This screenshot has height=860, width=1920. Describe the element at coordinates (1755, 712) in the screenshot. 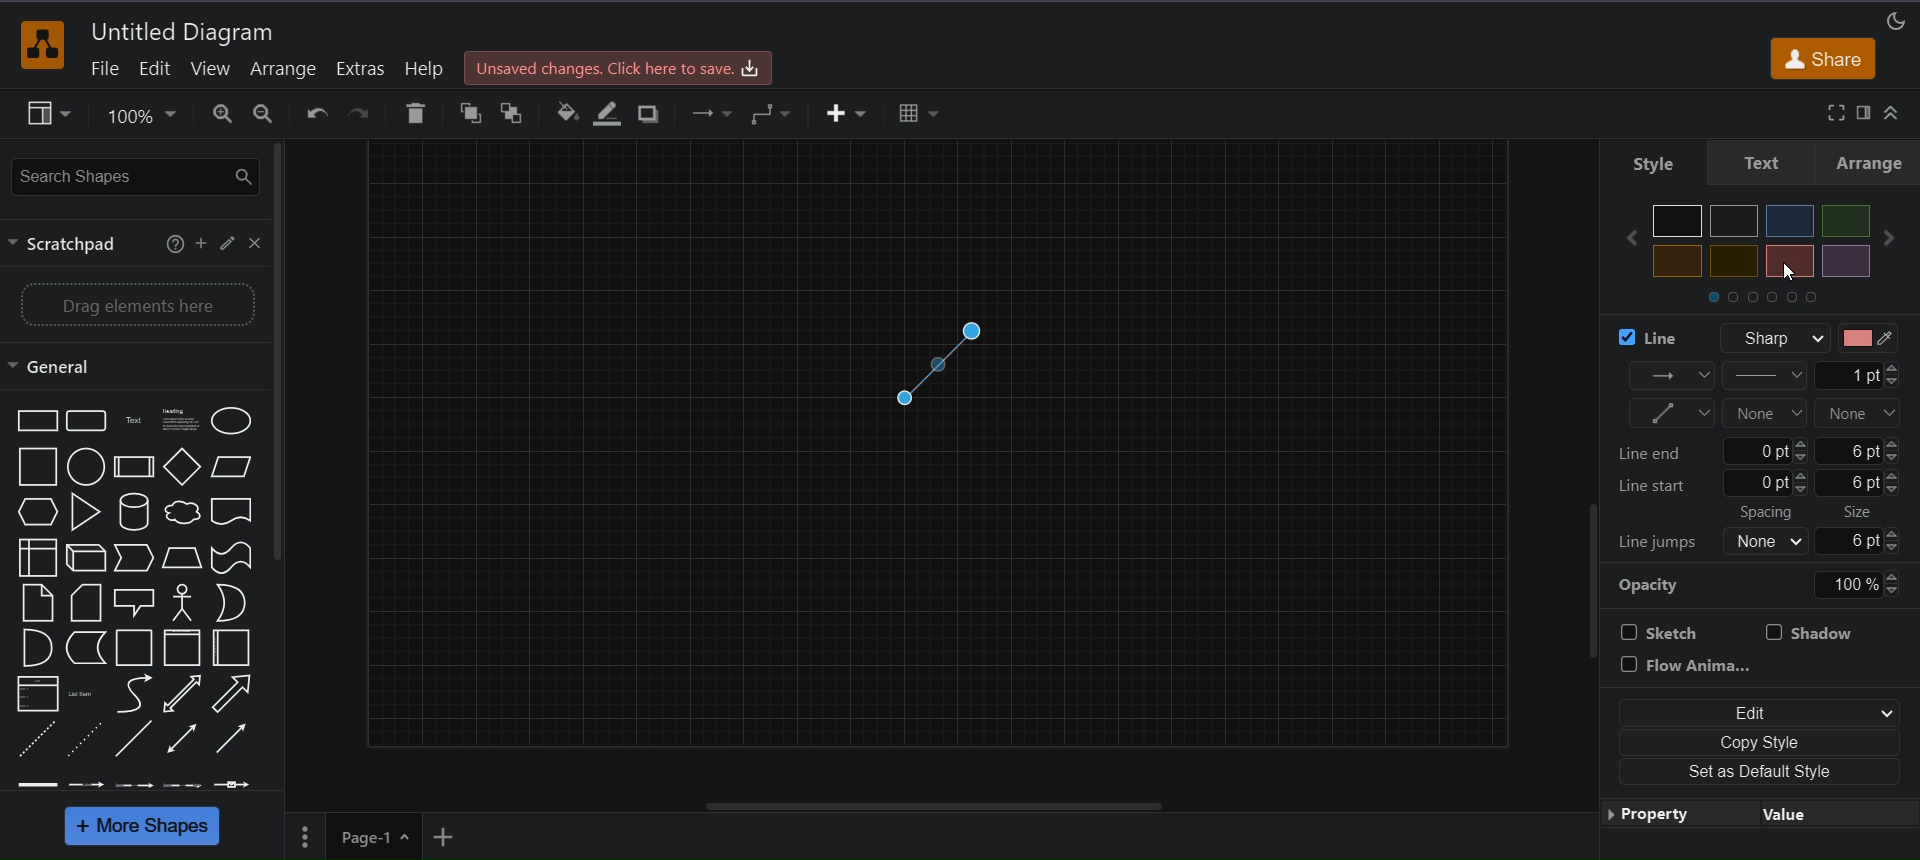

I see `edit` at that location.